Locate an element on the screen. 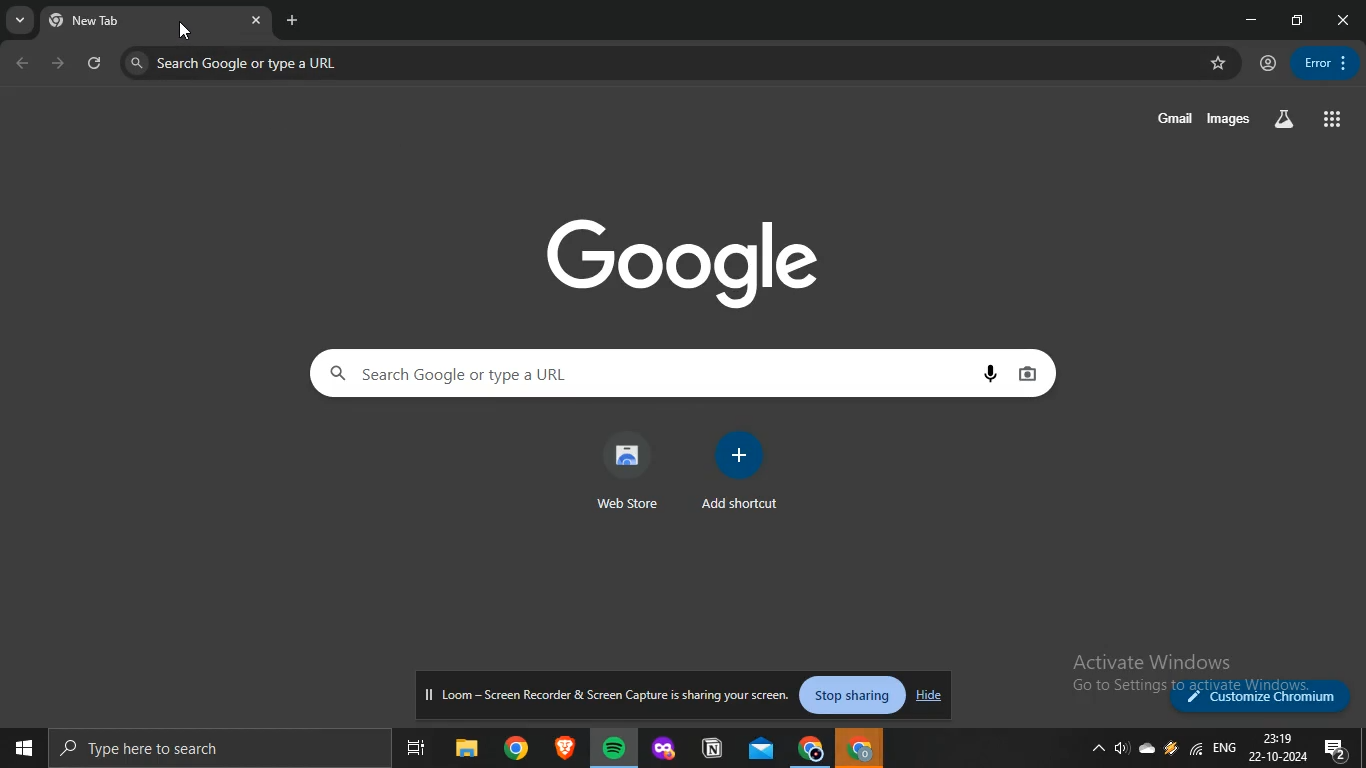  brave is located at coordinates (564, 748).